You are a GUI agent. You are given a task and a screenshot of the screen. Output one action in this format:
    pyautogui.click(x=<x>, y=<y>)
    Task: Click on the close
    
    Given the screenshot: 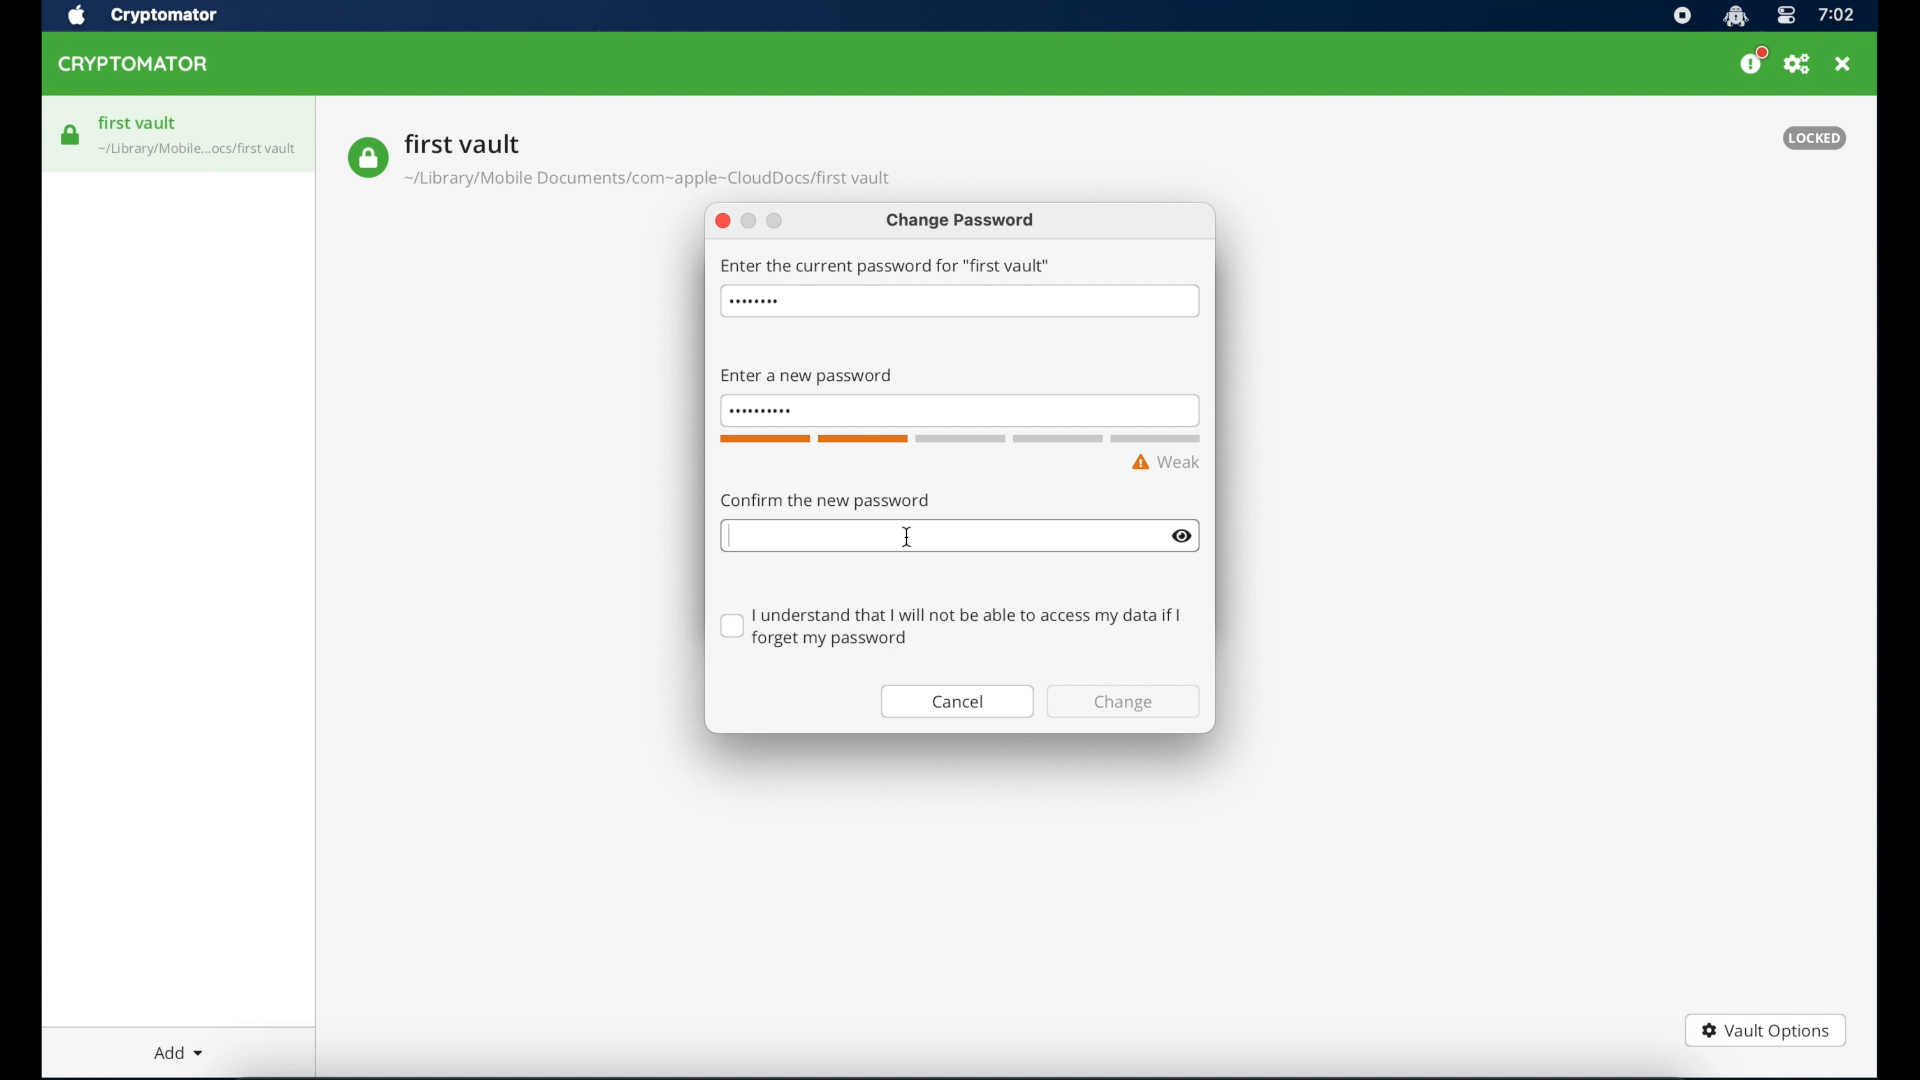 What is the action you would take?
    pyautogui.click(x=1843, y=64)
    